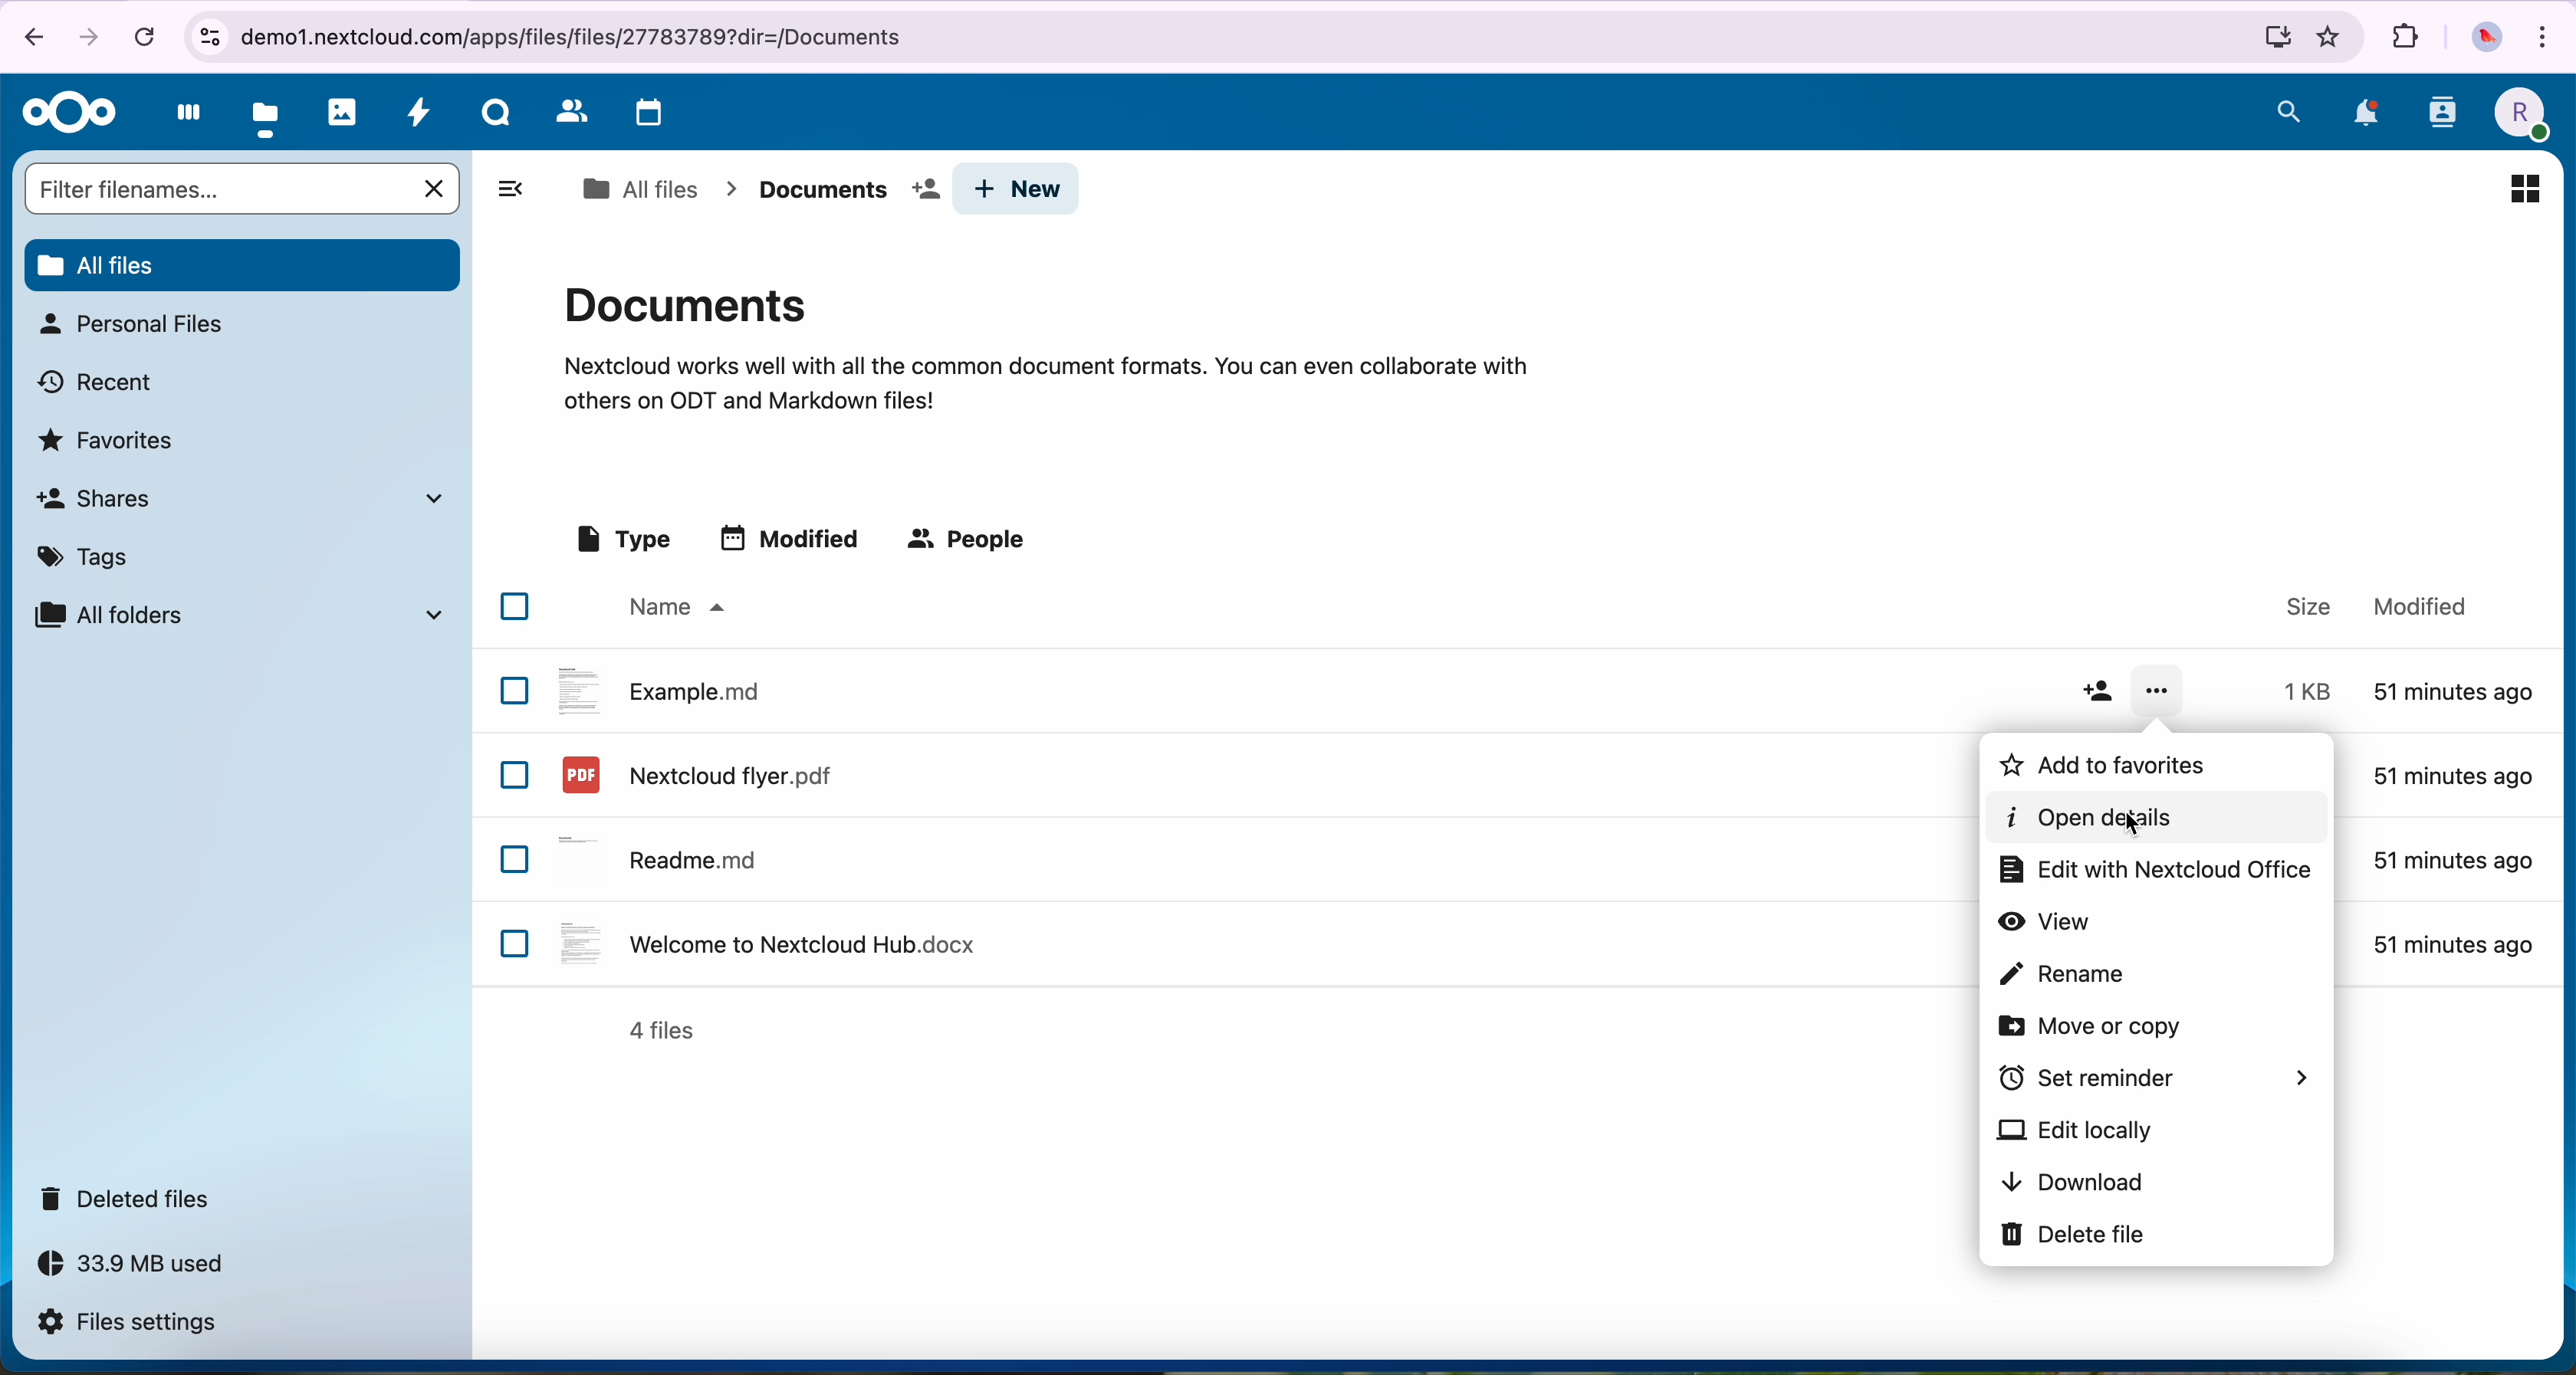 Image resolution: width=2576 pixels, height=1375 pixels. Describe the element at coordinates (111, 438) in the screenshot. I see `favorites` at that location.